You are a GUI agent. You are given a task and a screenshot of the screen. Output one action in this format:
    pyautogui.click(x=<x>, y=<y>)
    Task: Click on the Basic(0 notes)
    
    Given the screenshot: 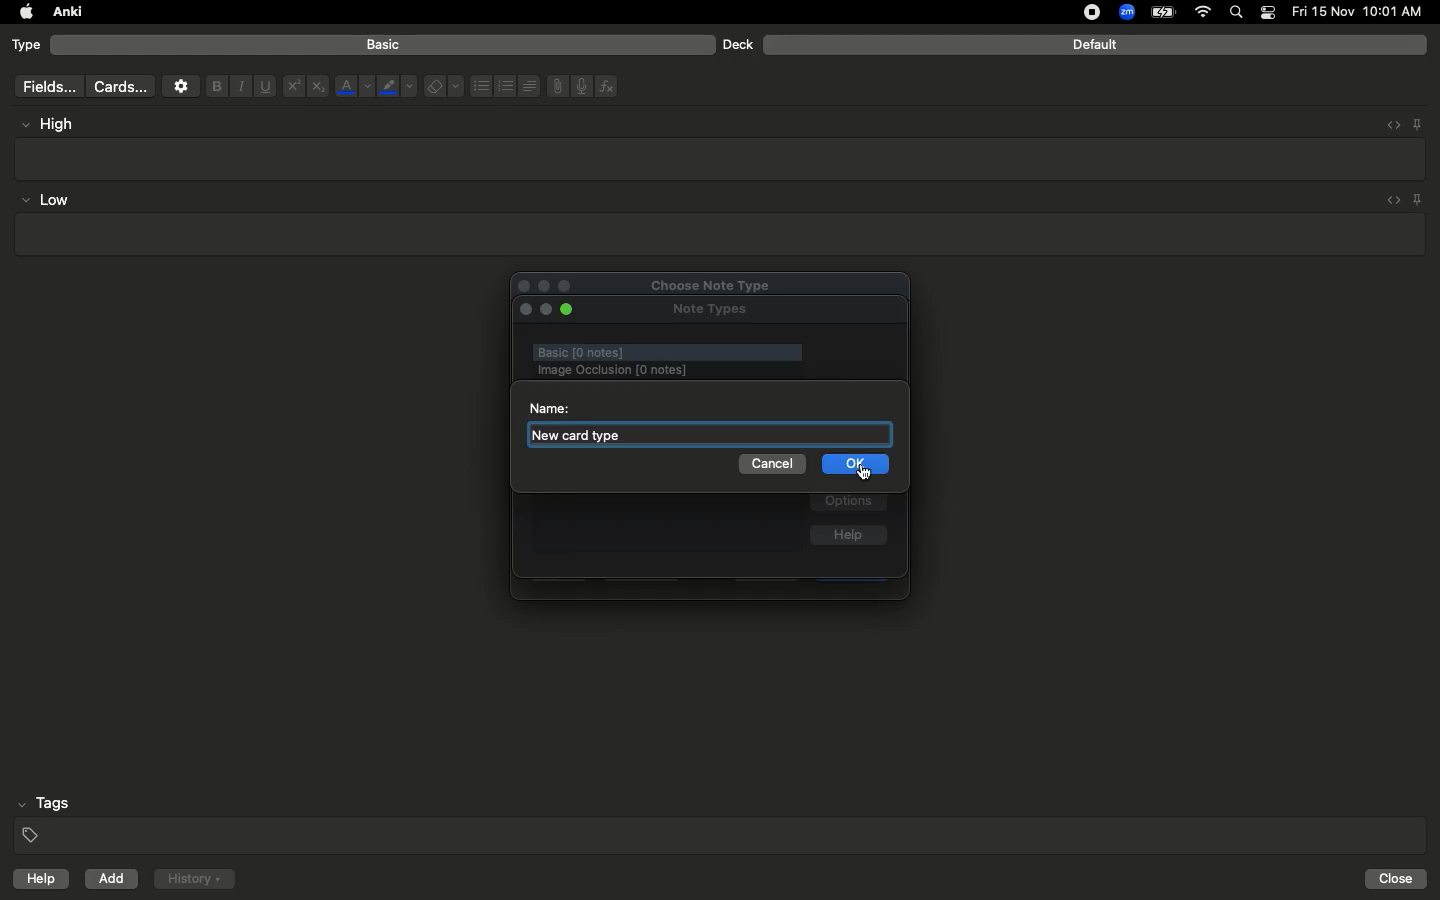 What is the action you would take?
    pyautogui.click(x=665, y=352)
    